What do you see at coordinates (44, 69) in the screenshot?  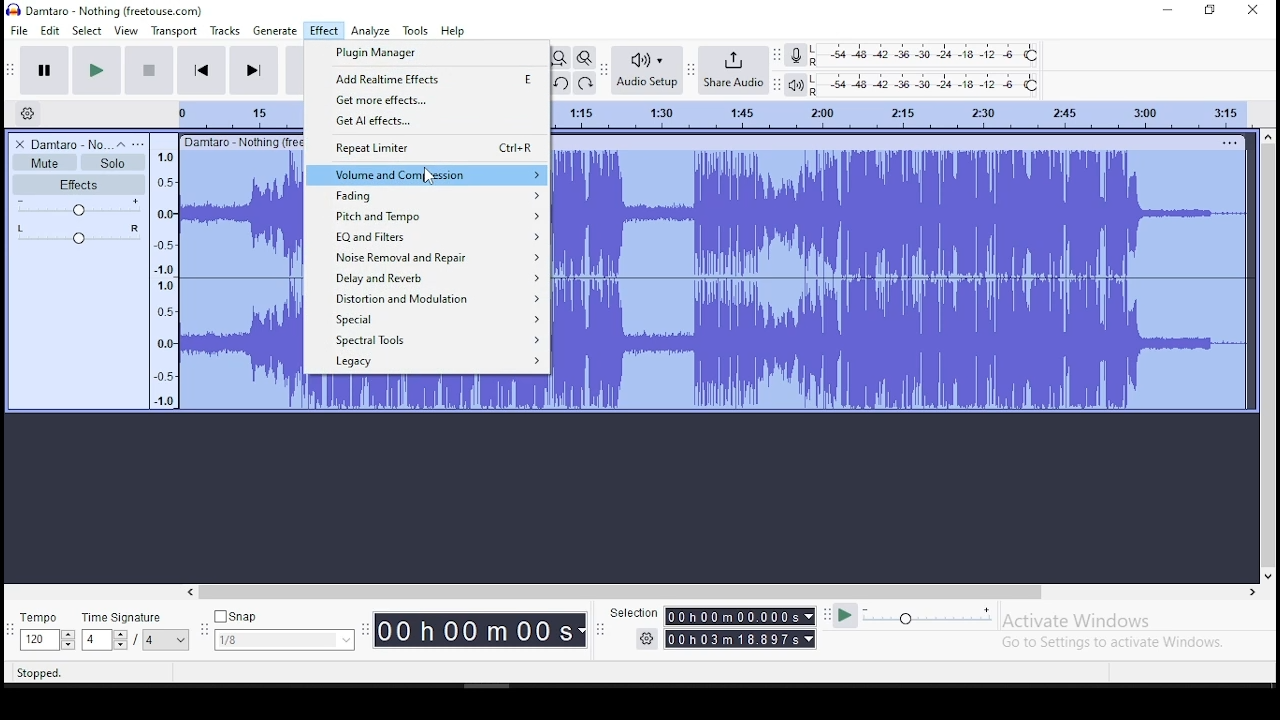 I see `pause` at bounding box center [44, 69].